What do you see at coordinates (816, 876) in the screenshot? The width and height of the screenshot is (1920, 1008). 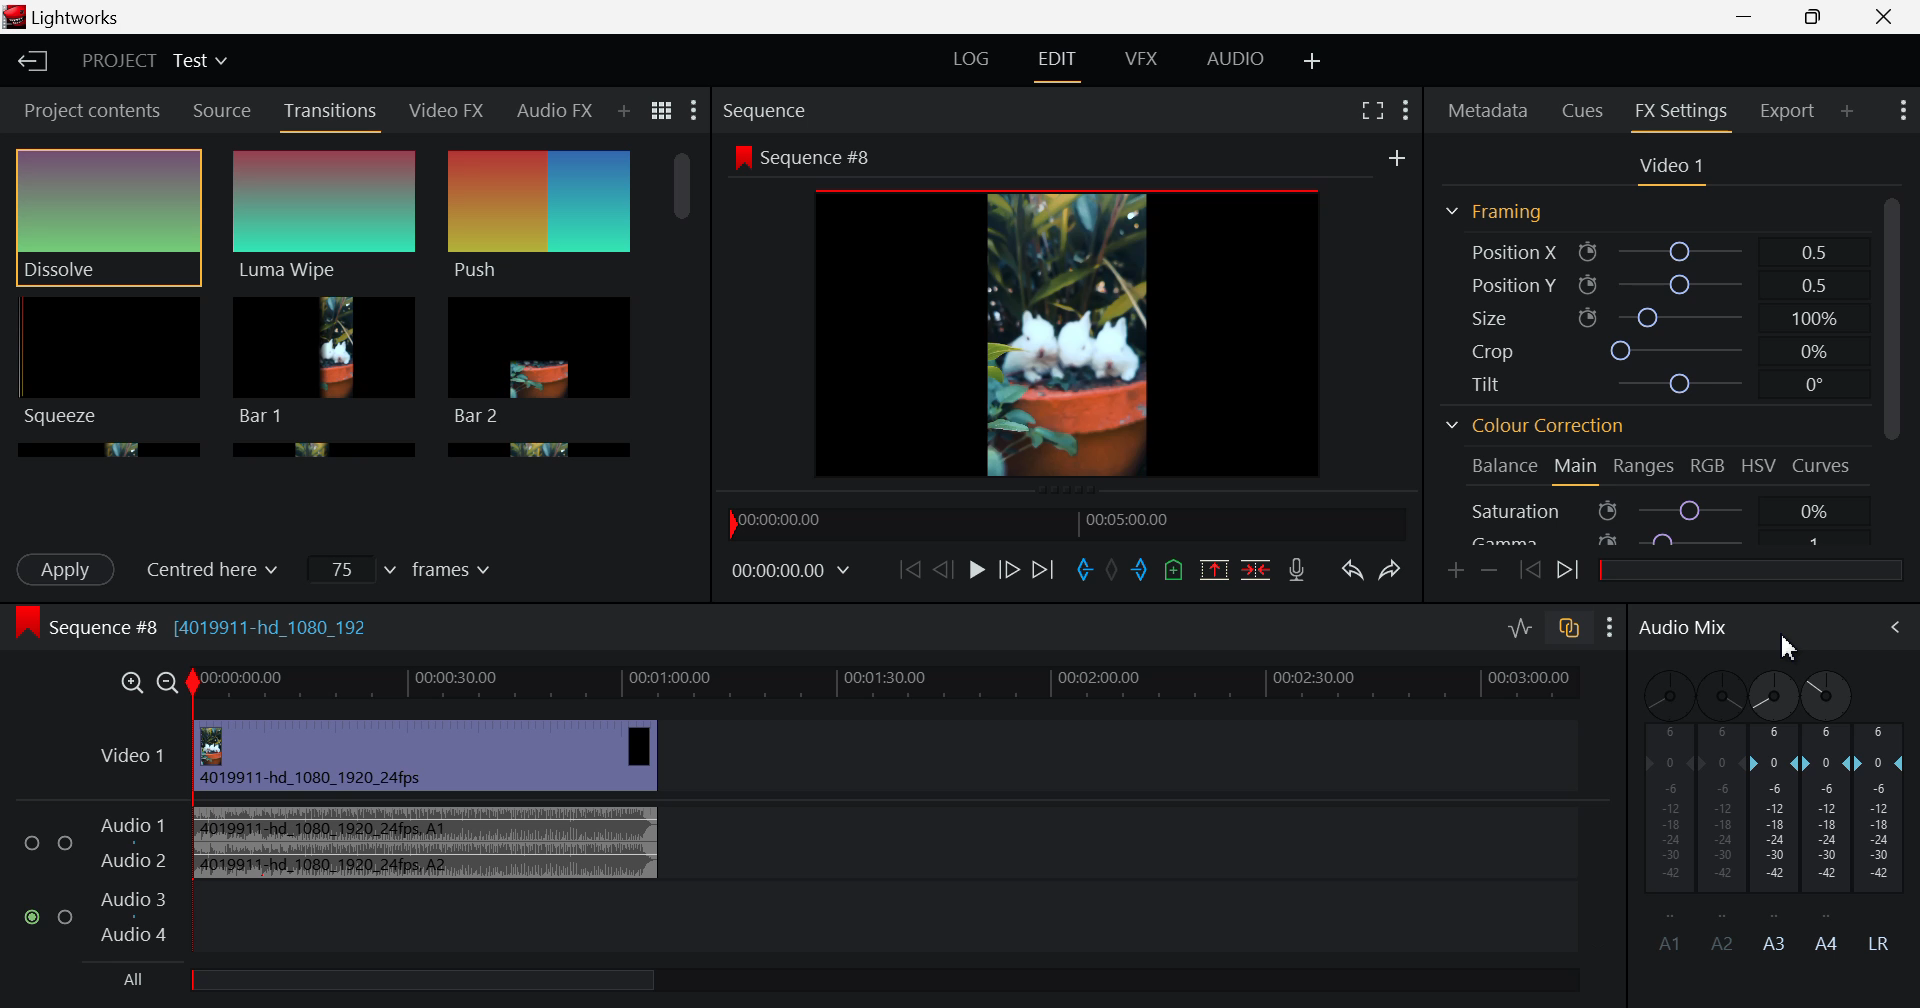 I see `Audio Input Field` at bounding box center [816, 876].